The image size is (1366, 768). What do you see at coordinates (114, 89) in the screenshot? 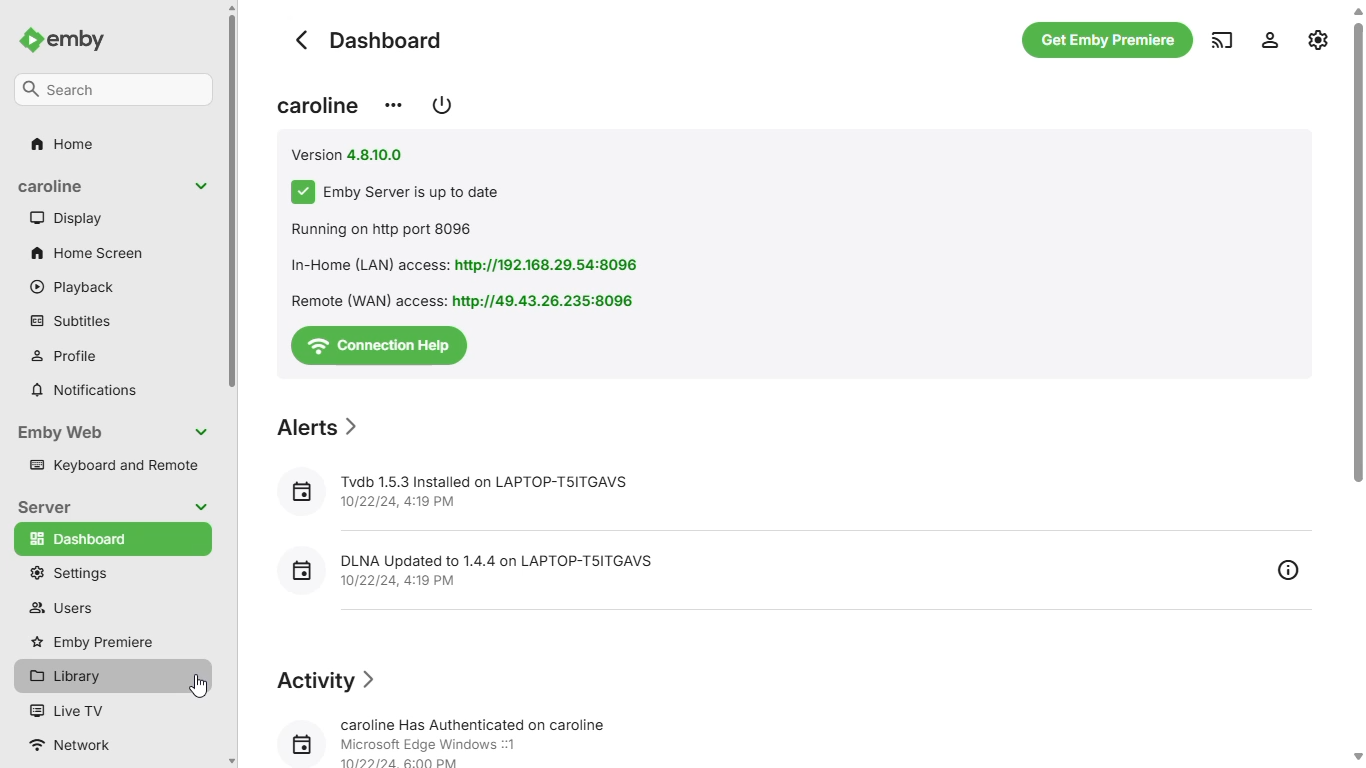
I see `search bar` at bounding box center [114, 89].